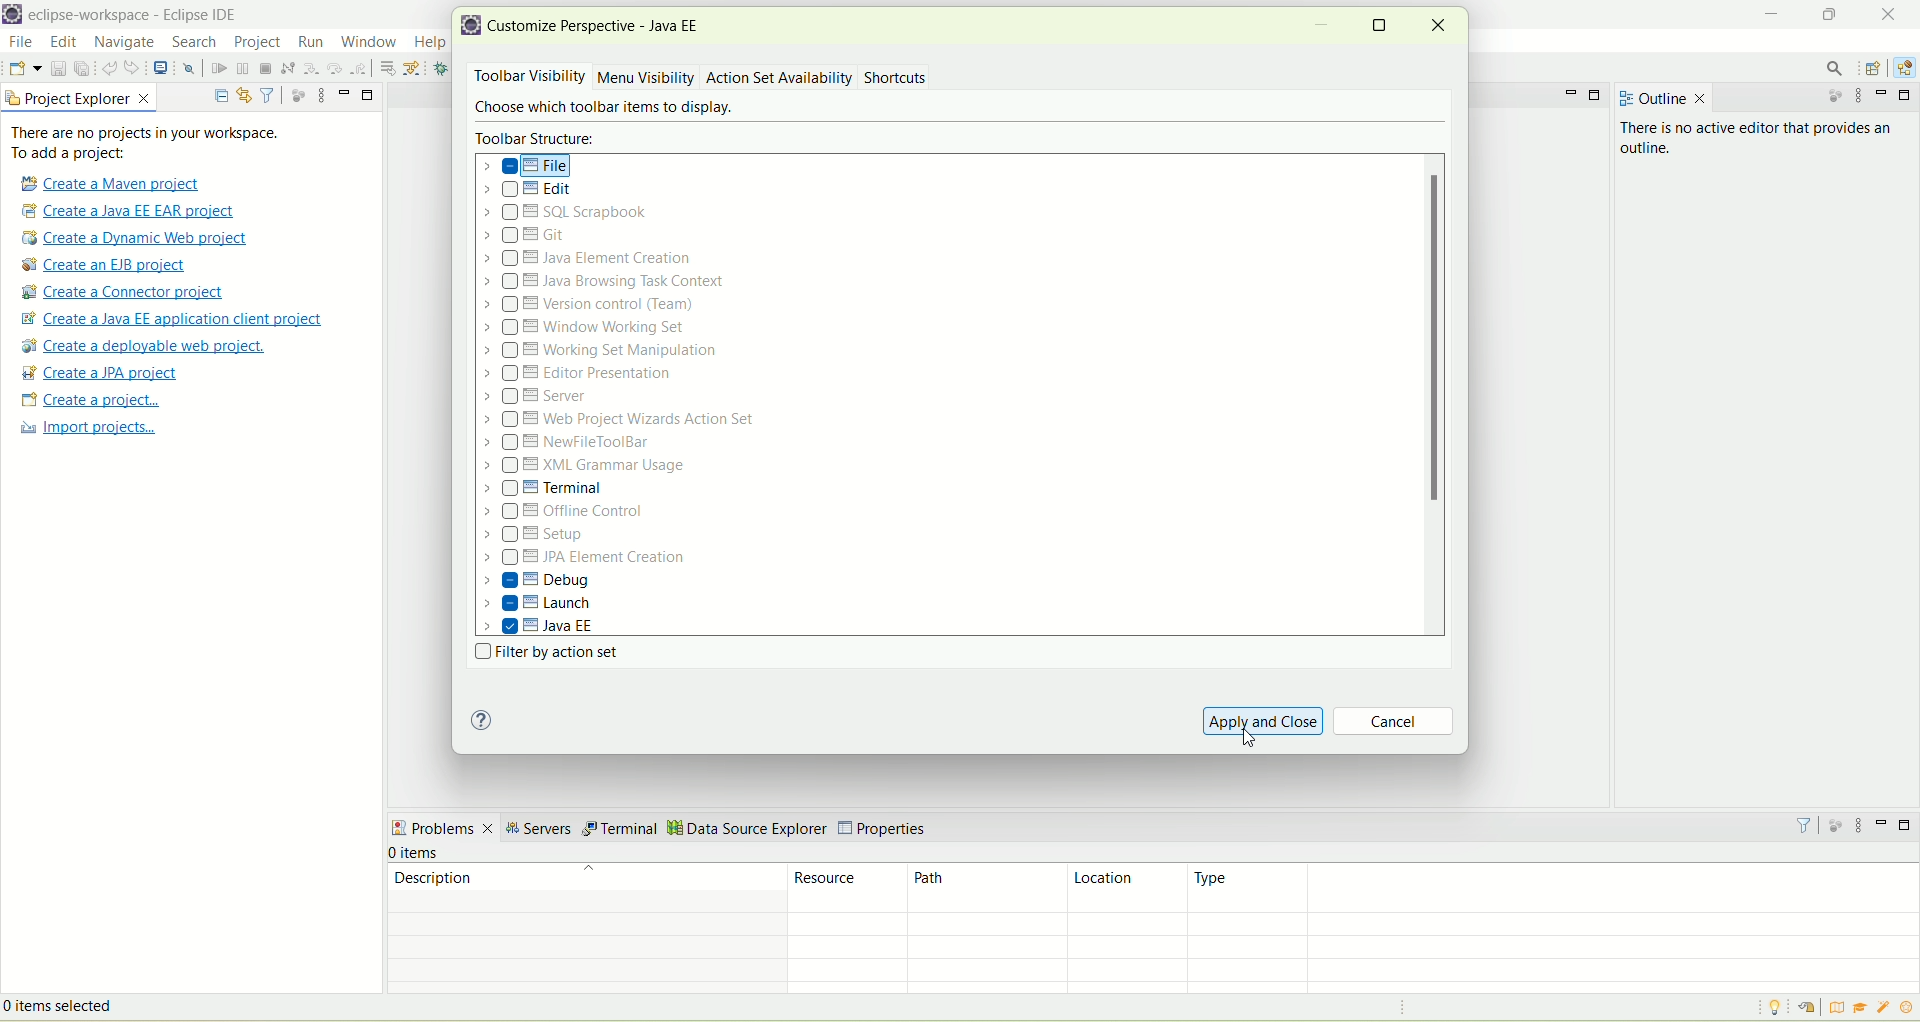 The image size is (1920, 1022). Describe the element at coordinates (296, 94) in the screenshot. I see `focus on active task` at that location.